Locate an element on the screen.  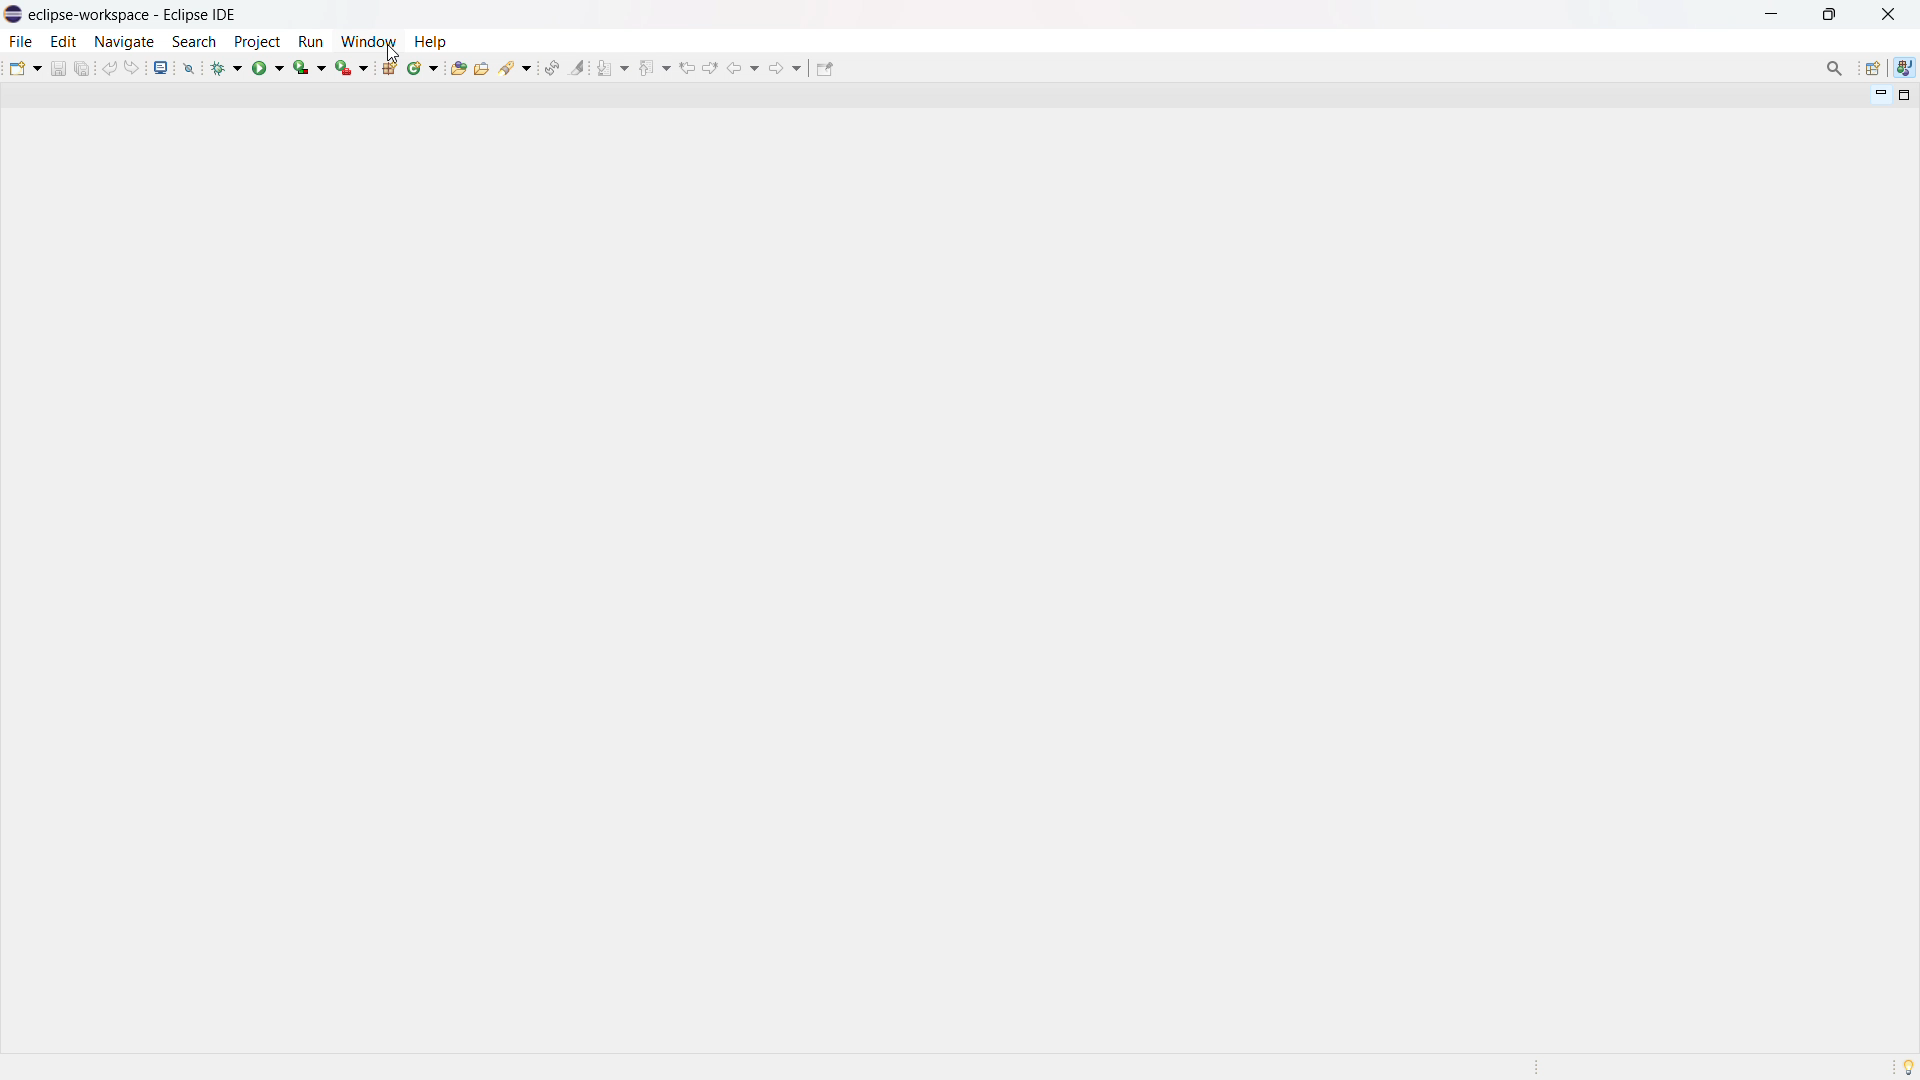
toggle ant editor auto reconcile is located at coordinates (551, 67).